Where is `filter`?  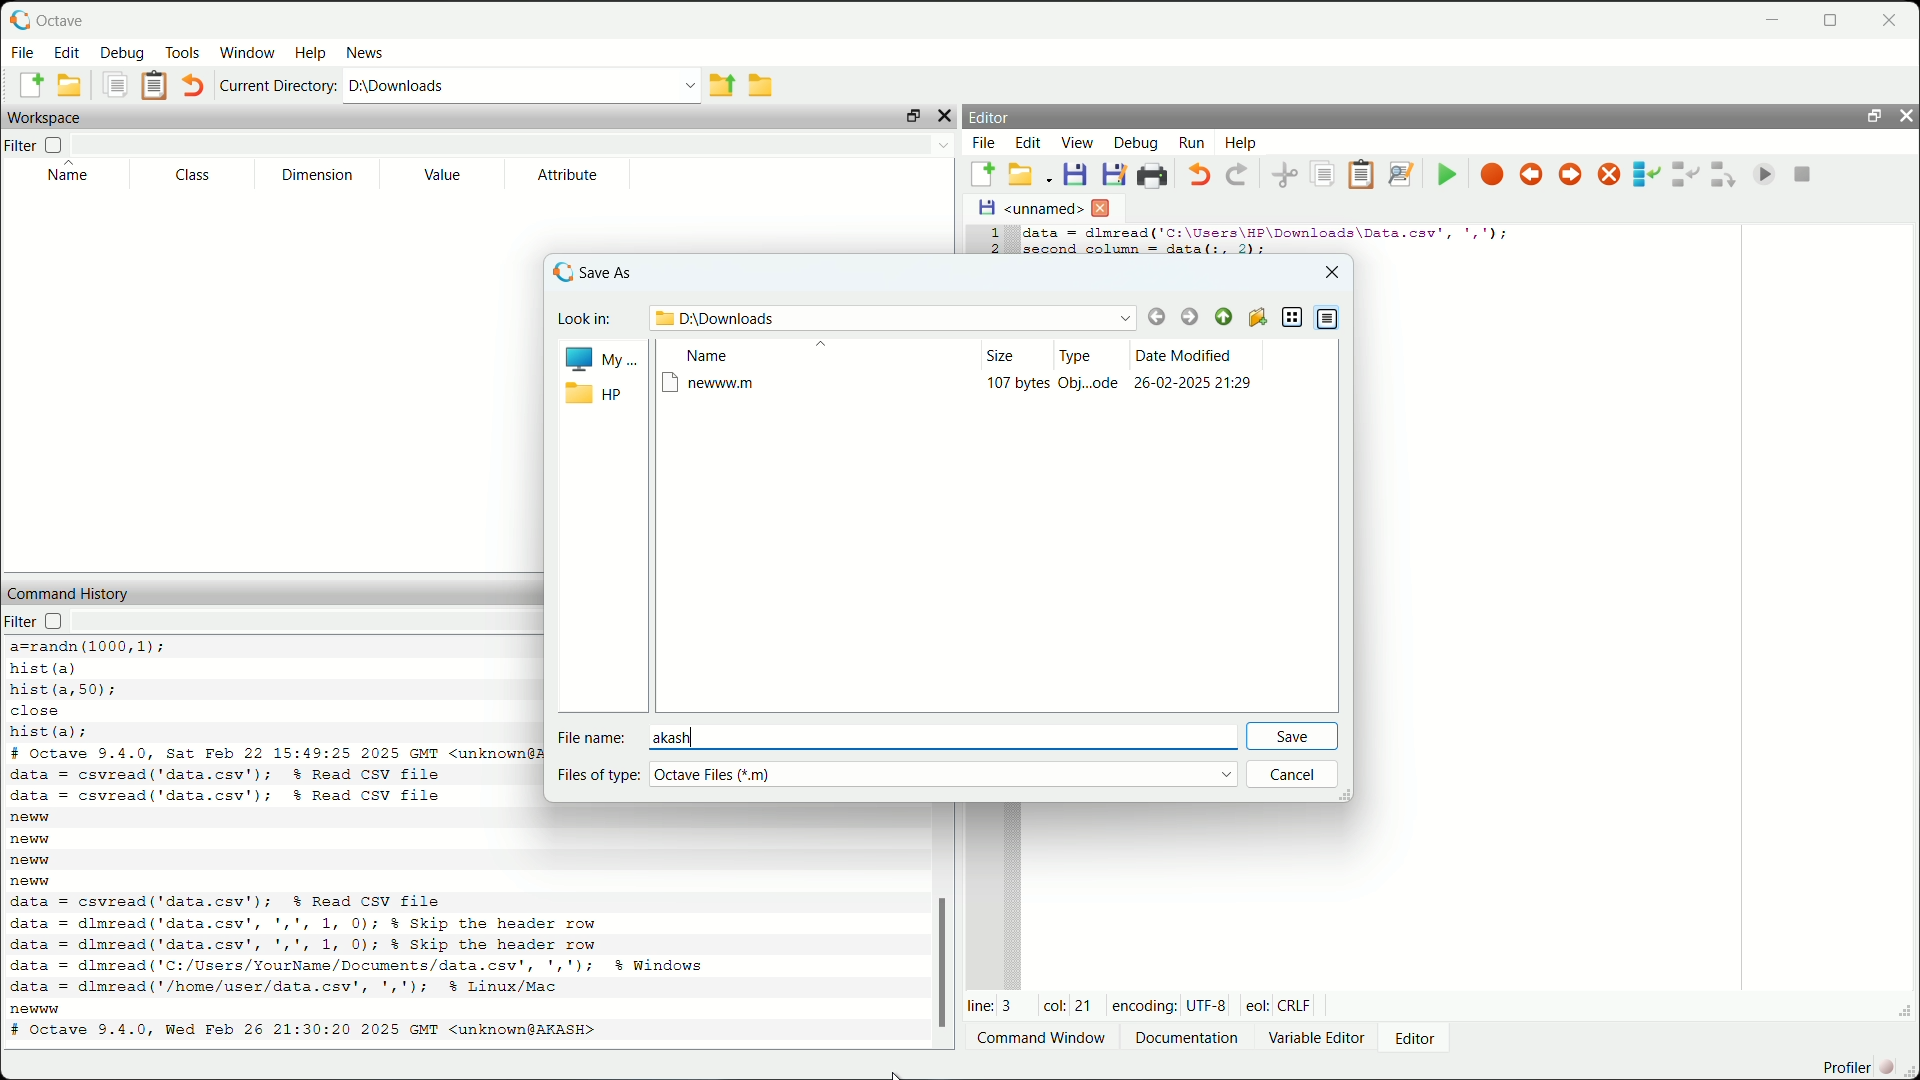
filter is located at coordinates (41, 620).